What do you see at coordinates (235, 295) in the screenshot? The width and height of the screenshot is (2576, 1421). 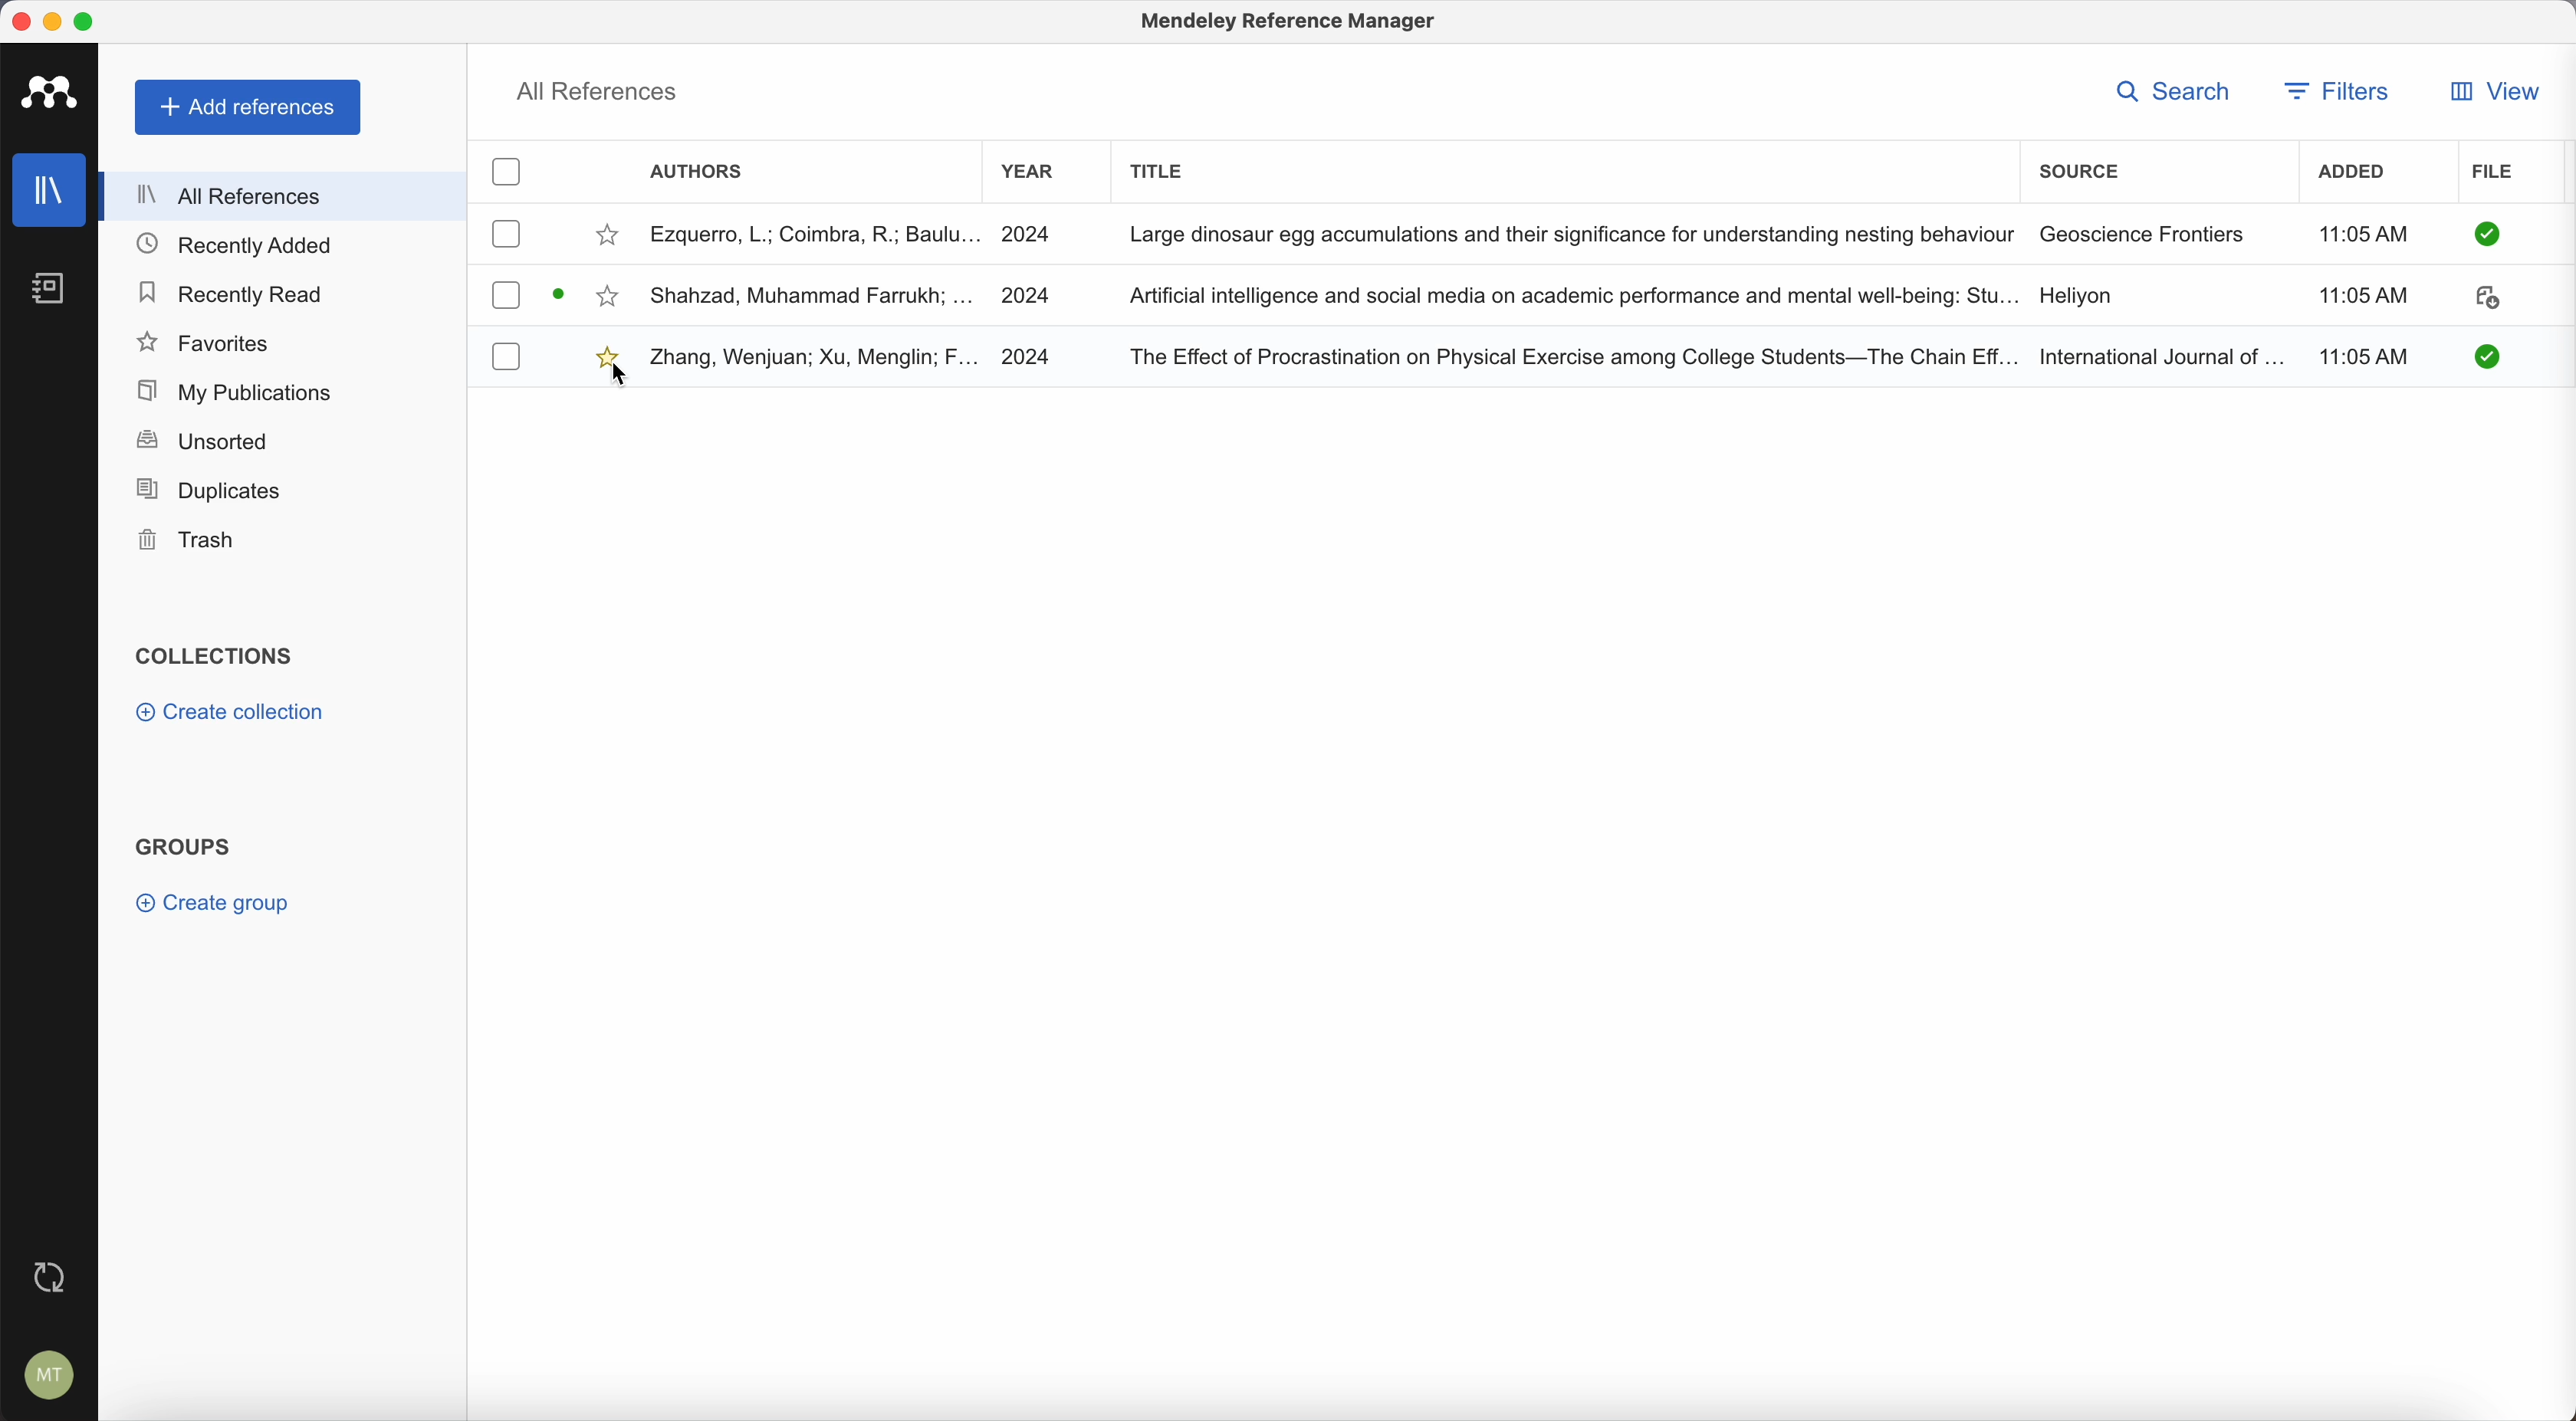 I see `recently read` at bounding box center [235, 295].